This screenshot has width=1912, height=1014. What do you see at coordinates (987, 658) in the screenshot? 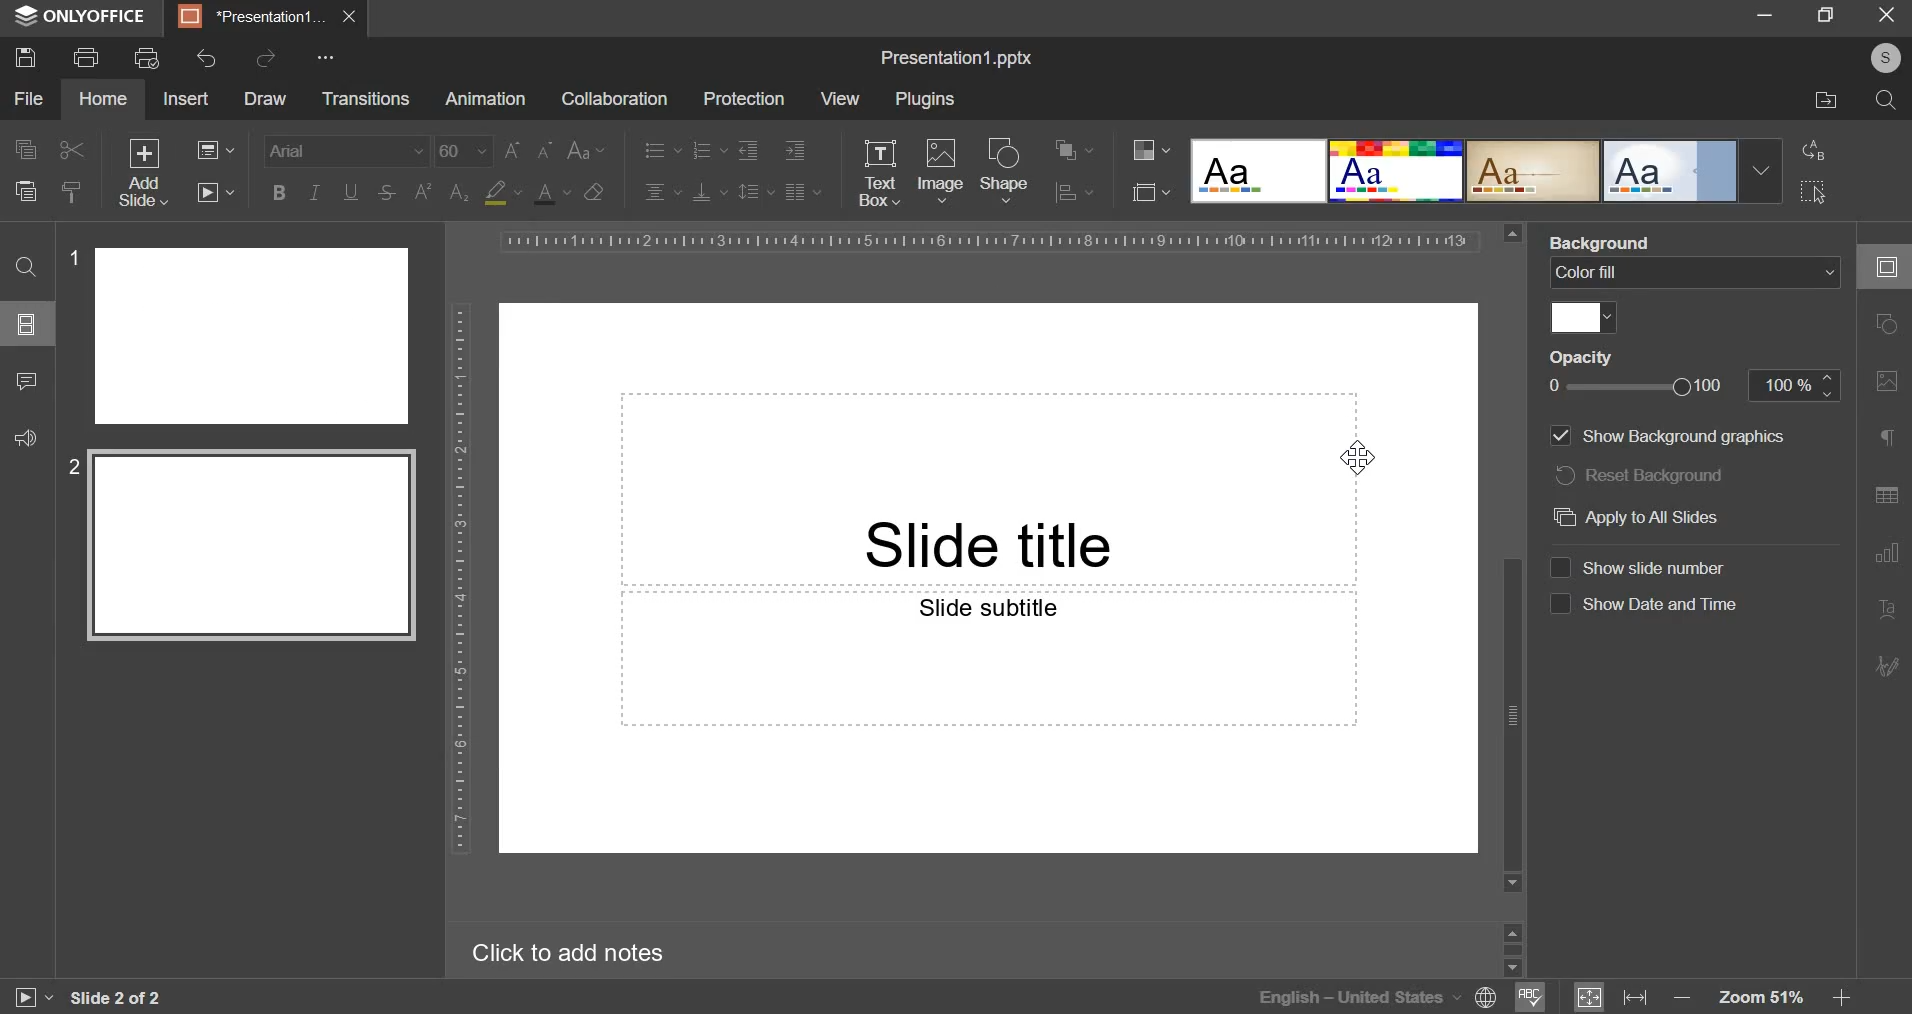
I see `slide subtitle` at bounding box center [987, 658].